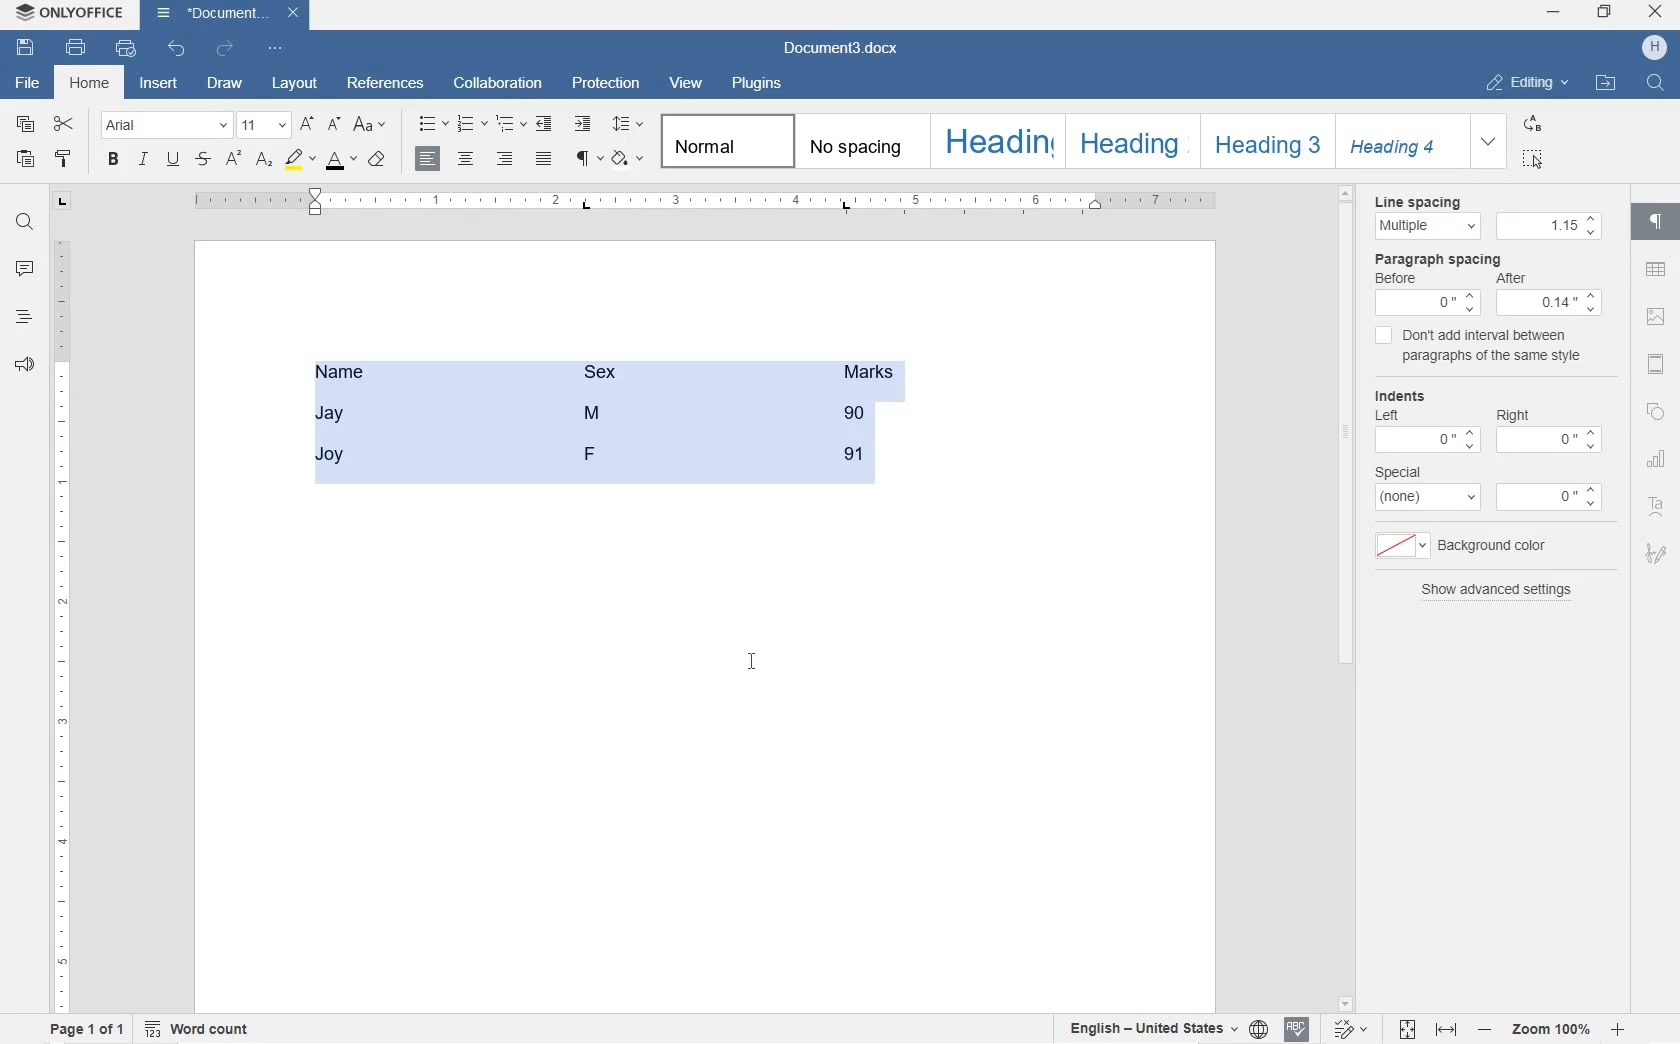 Image resolution: width=1680 pixels, height=1044 pixels. Describe the element at coordinates (858, 141) in the screenshot. I see `NO SPACING` at that location.